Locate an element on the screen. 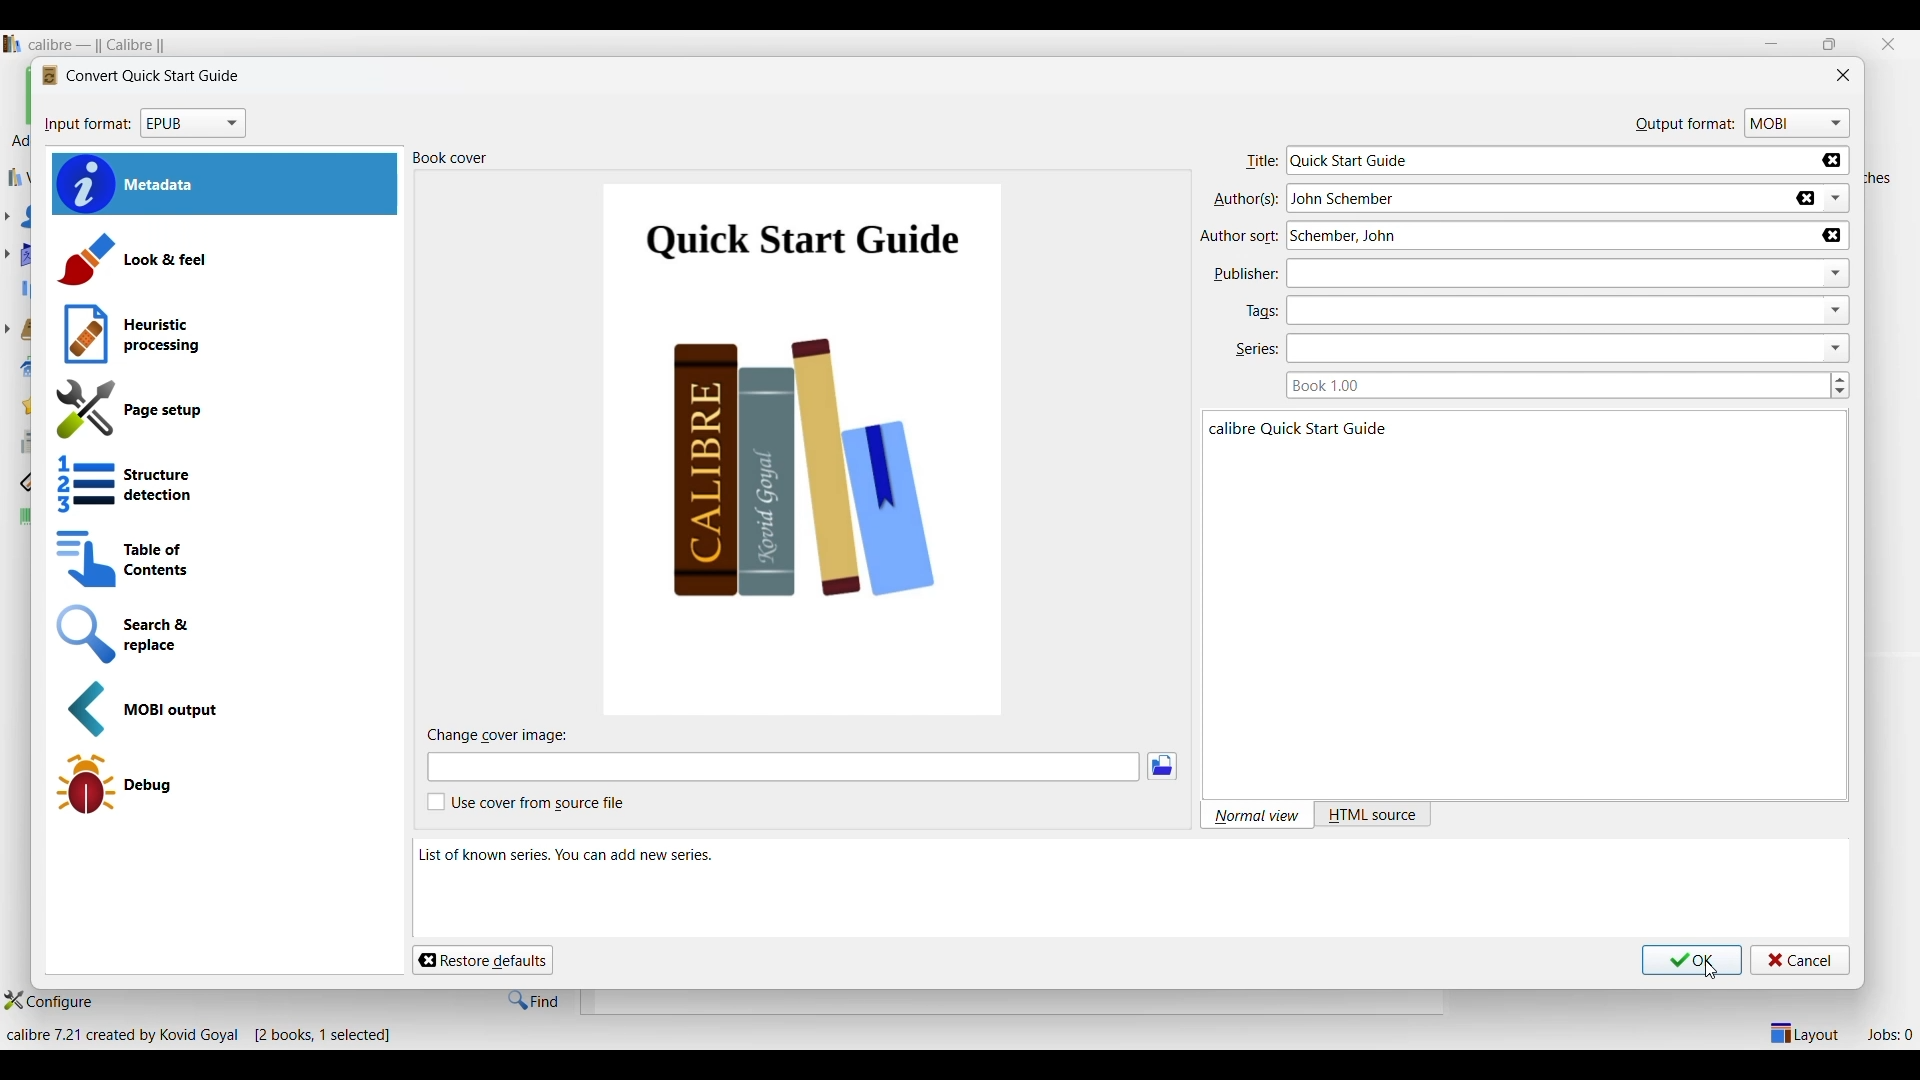  Software logo is located at coordinates (12, 44).